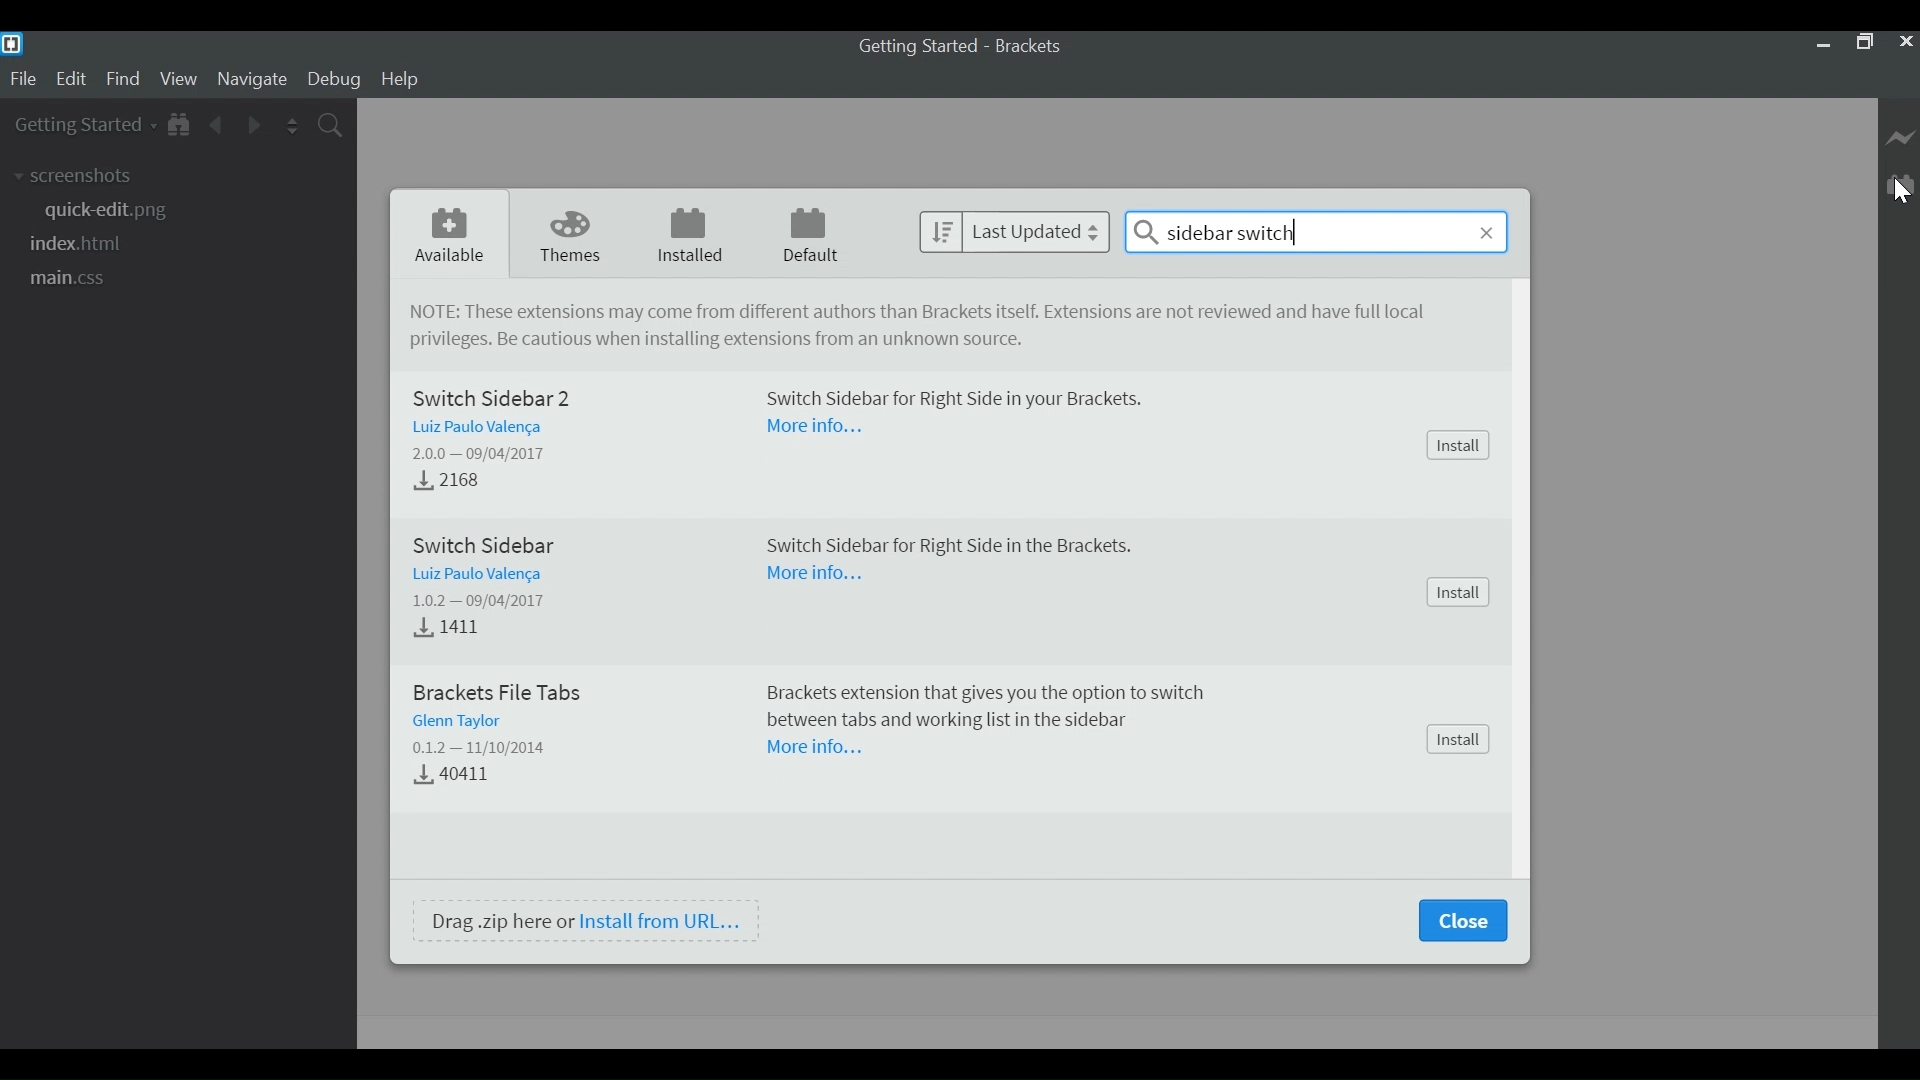 Image resolution: width=1920 pixels, height=1080 pixels. Describe the element at coordinates (449, 480) in the screenshot. I see `Download` at that location.